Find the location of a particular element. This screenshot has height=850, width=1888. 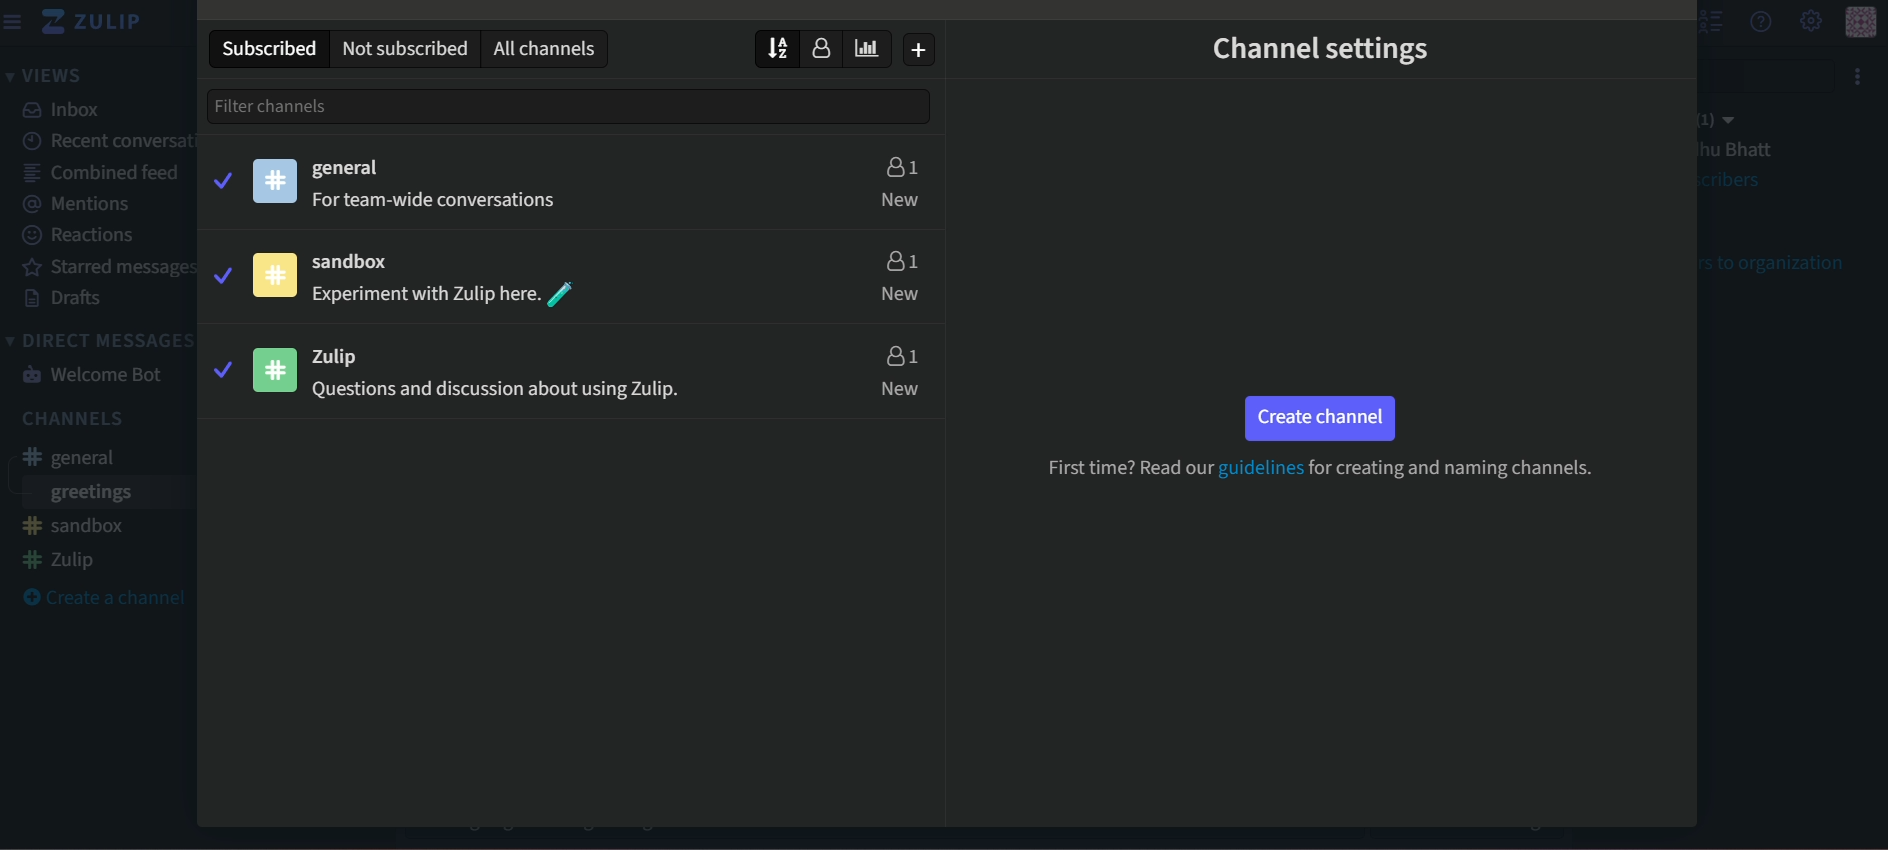

channels is located at coordinates (70, 420).